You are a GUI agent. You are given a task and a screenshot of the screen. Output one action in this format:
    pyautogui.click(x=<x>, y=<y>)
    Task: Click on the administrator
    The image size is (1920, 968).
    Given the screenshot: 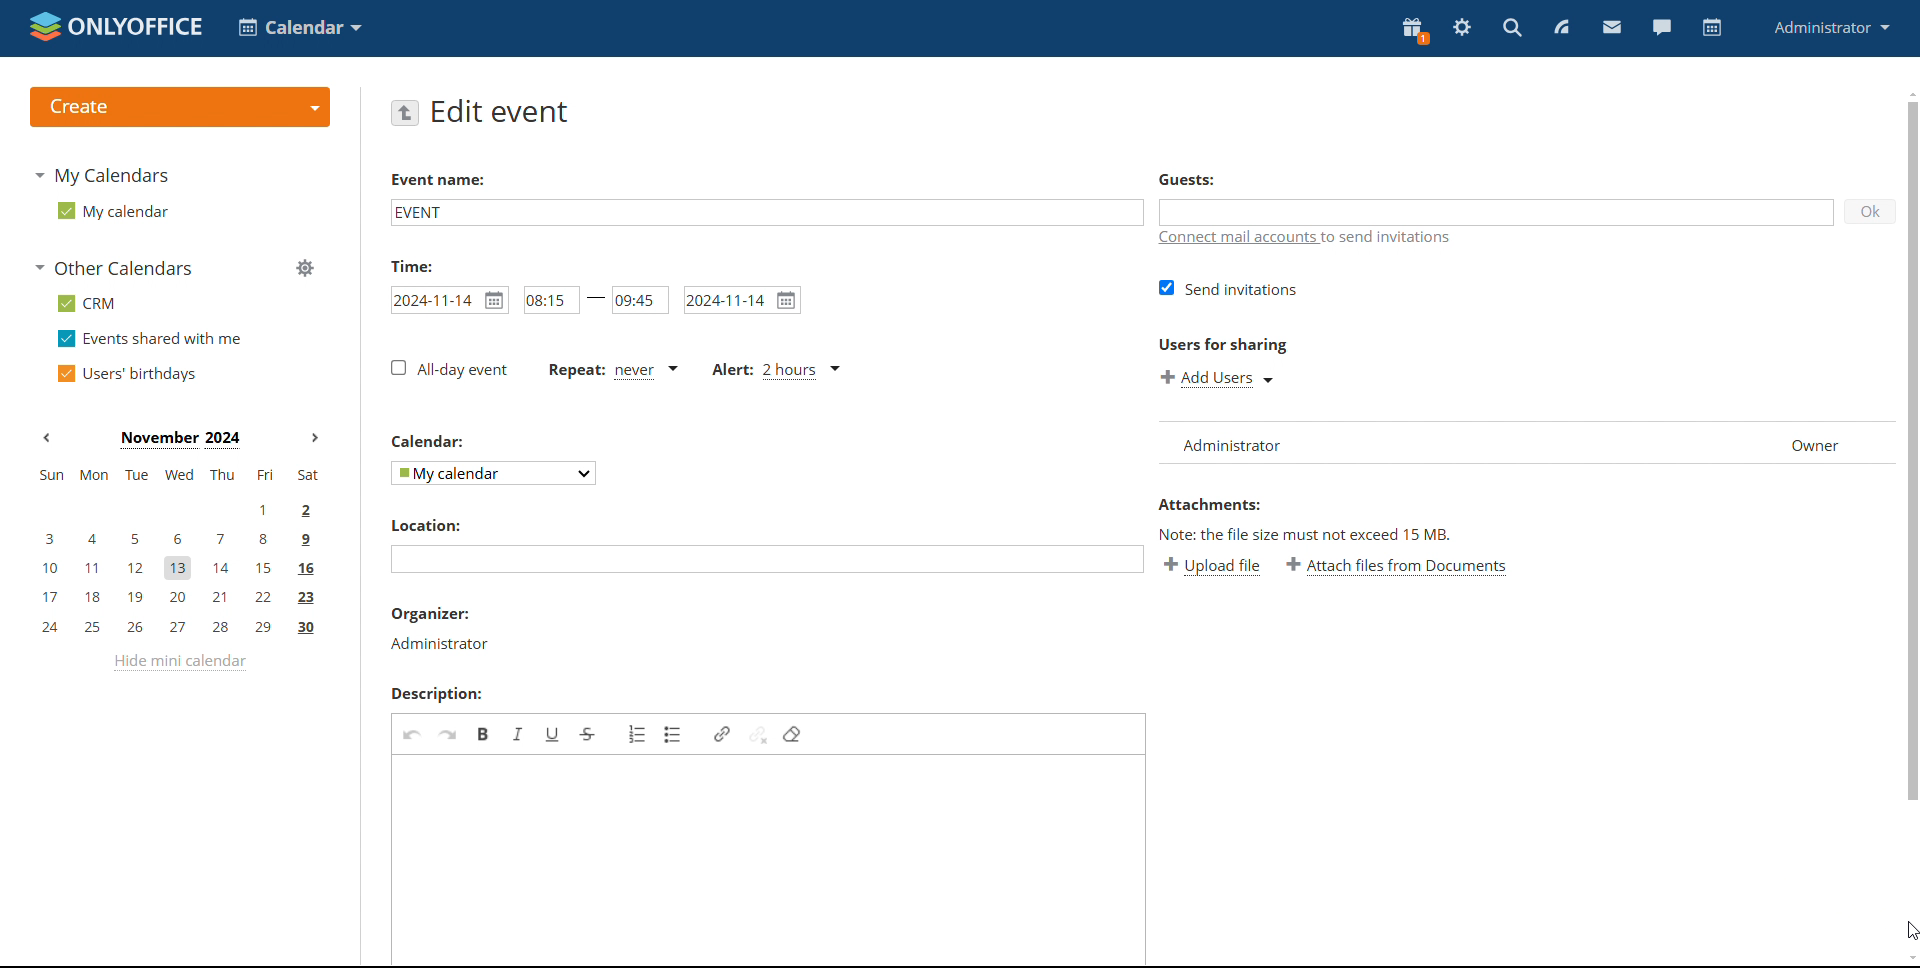 What is the action you would take?
    pyautogui.click(x=1830, y=26)
    